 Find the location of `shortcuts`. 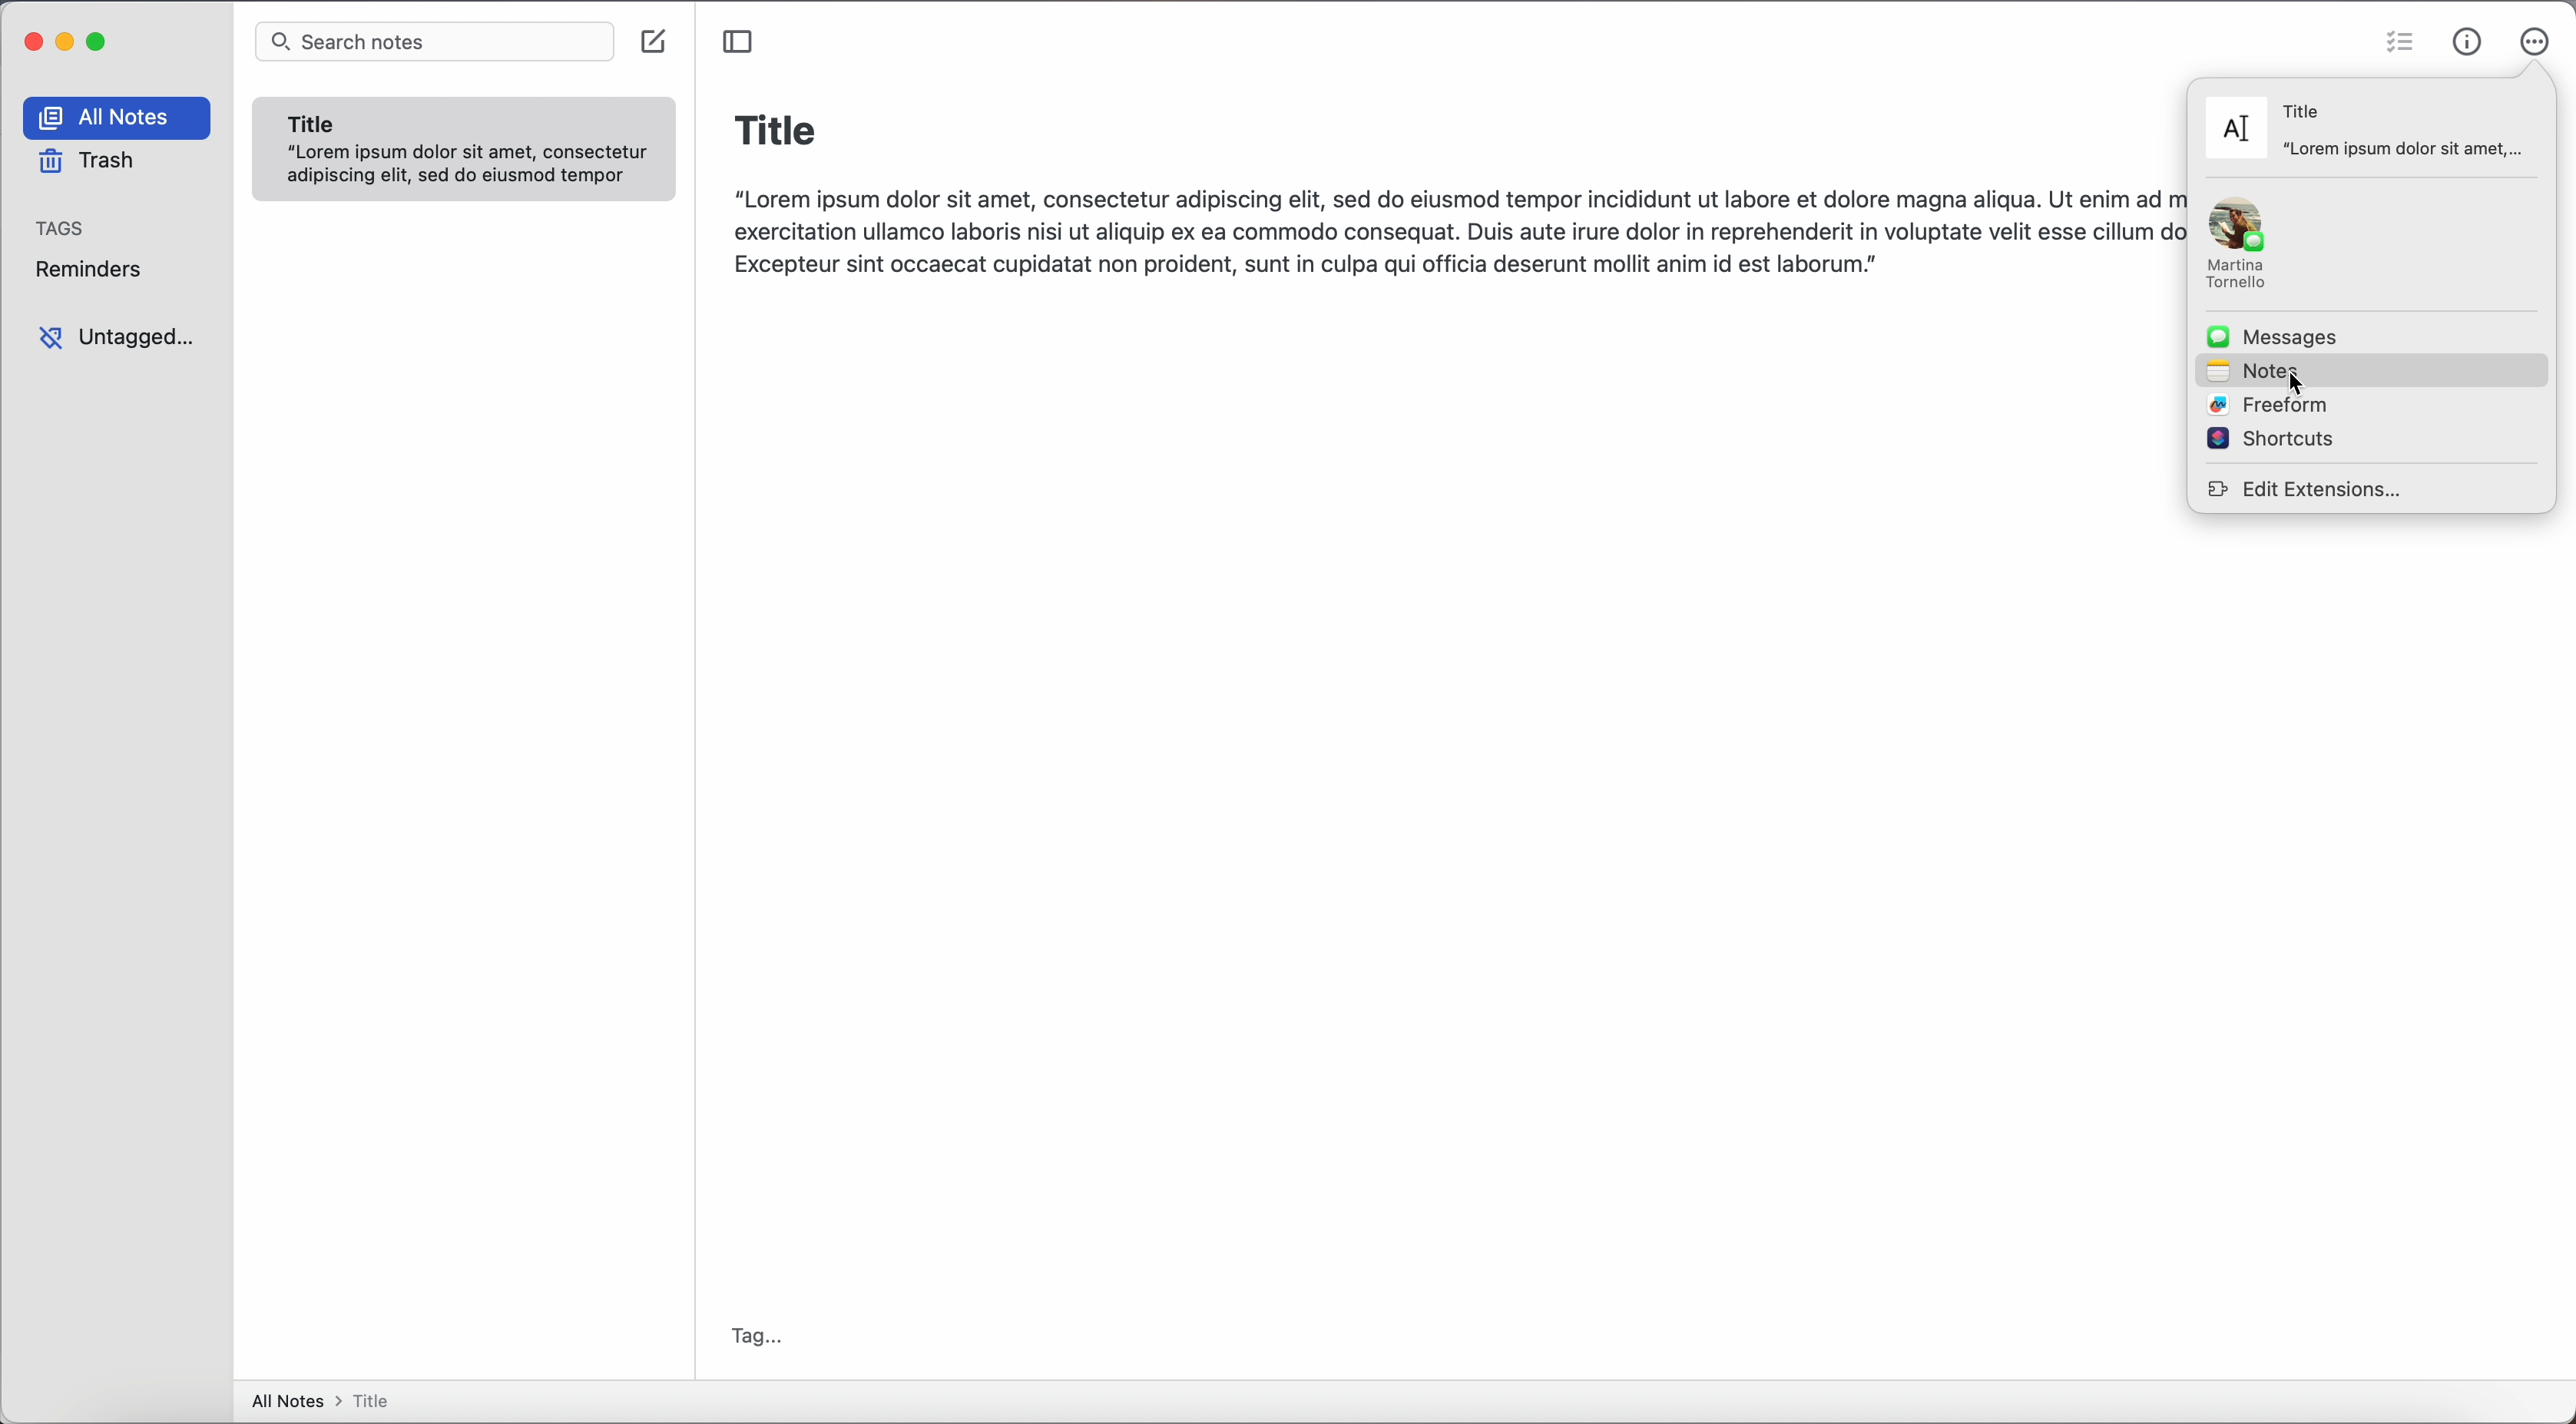

shortcuts is located at coordinates (2270, 438).